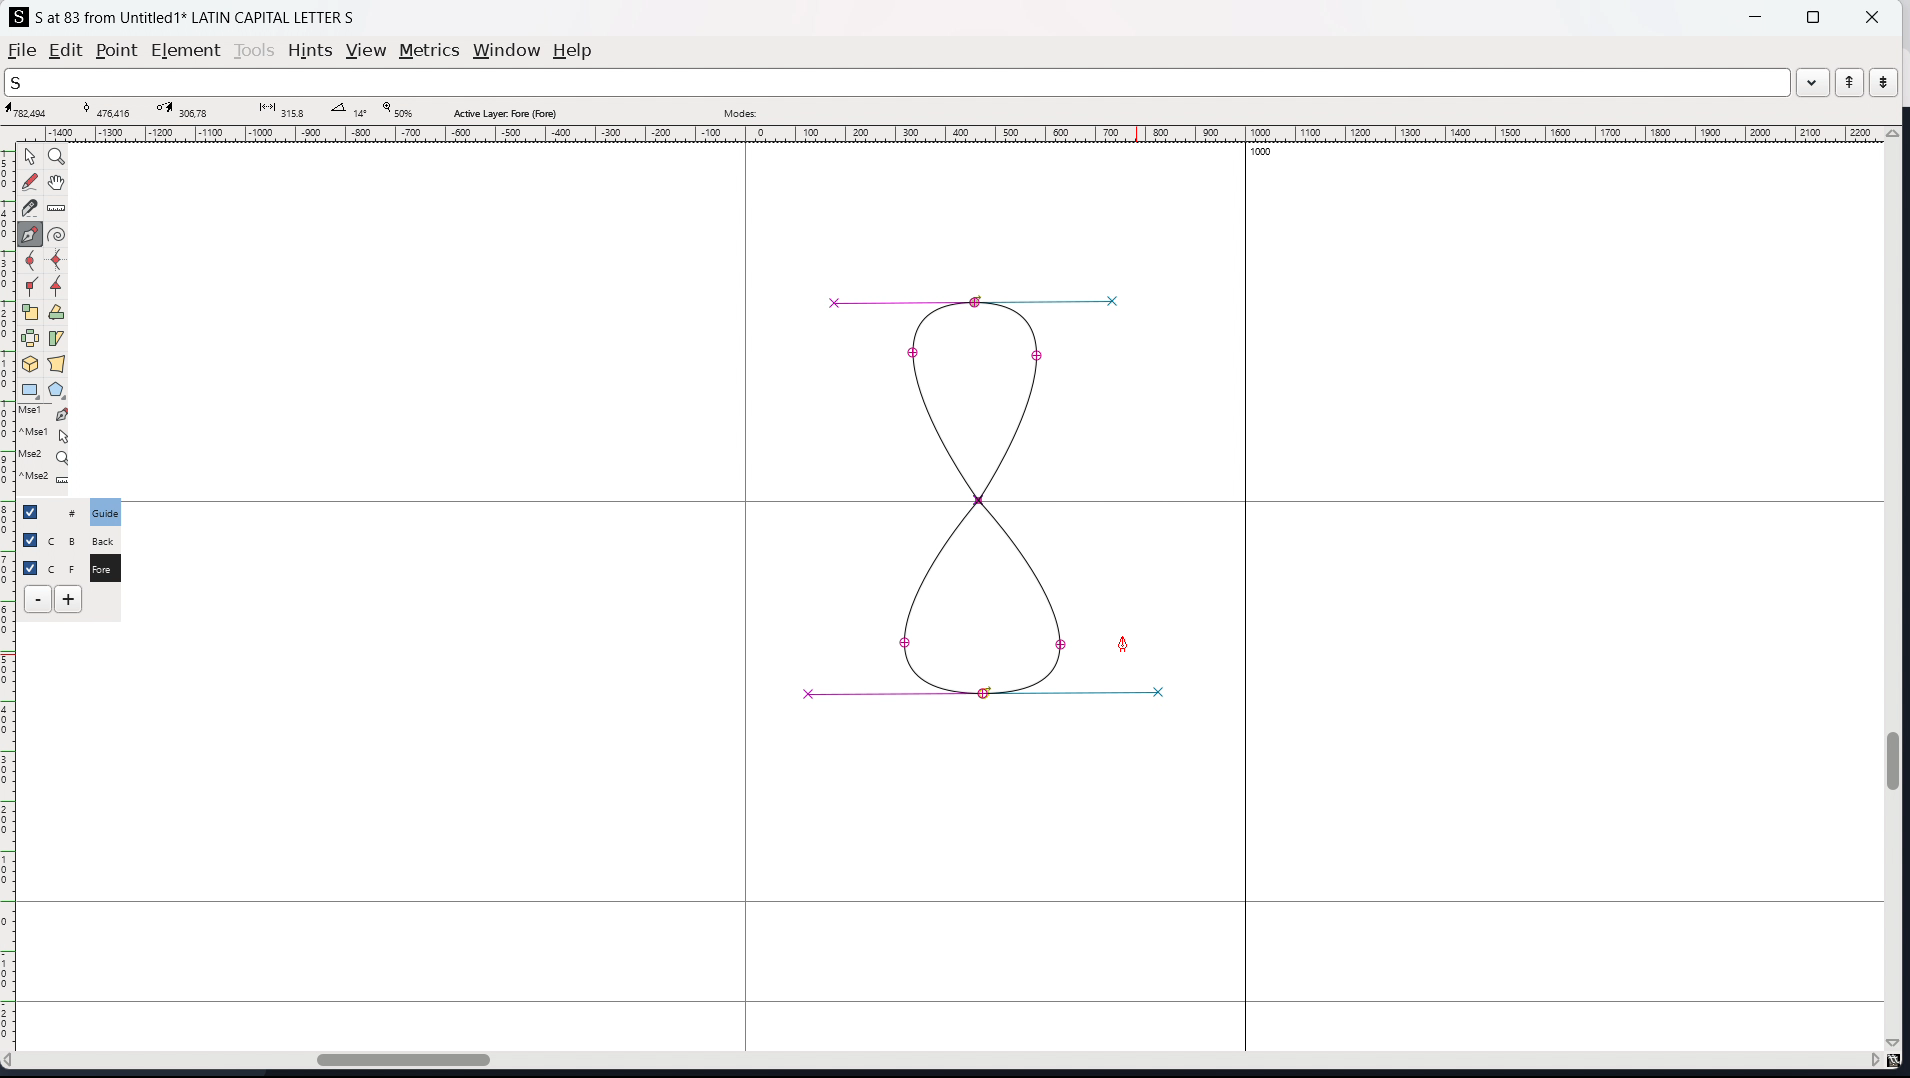 This screenshot has height=1078, width=1910. What do you see at coordinates (107, 512) in the screenshot?
I see `# Guide` at bounding box center [107, 512].